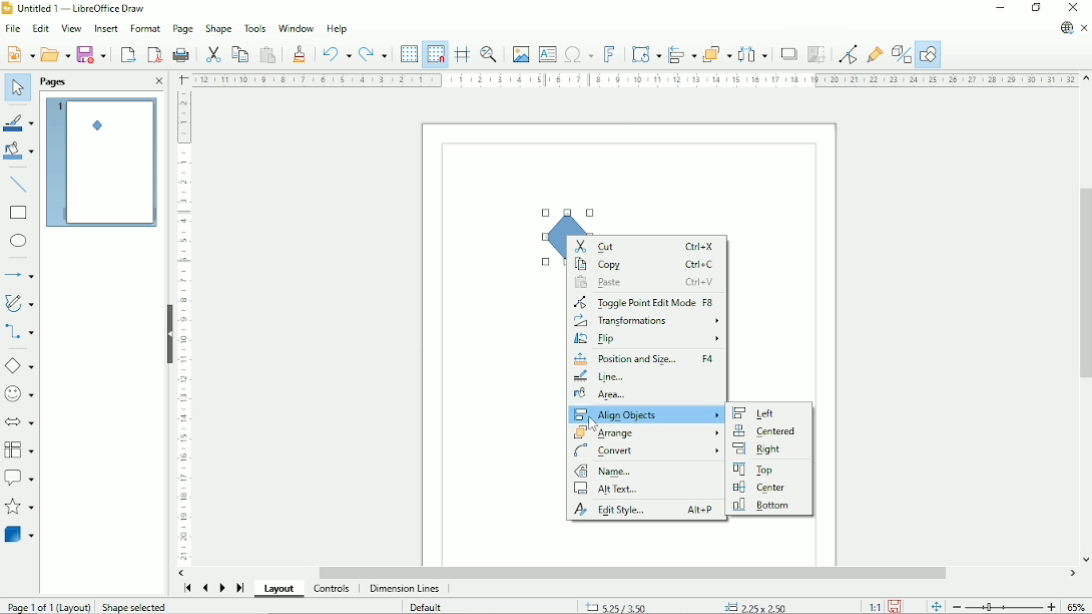 The width and height of the screenshot is (1092, 614). I want to click on Bottom, so click(762, 506).